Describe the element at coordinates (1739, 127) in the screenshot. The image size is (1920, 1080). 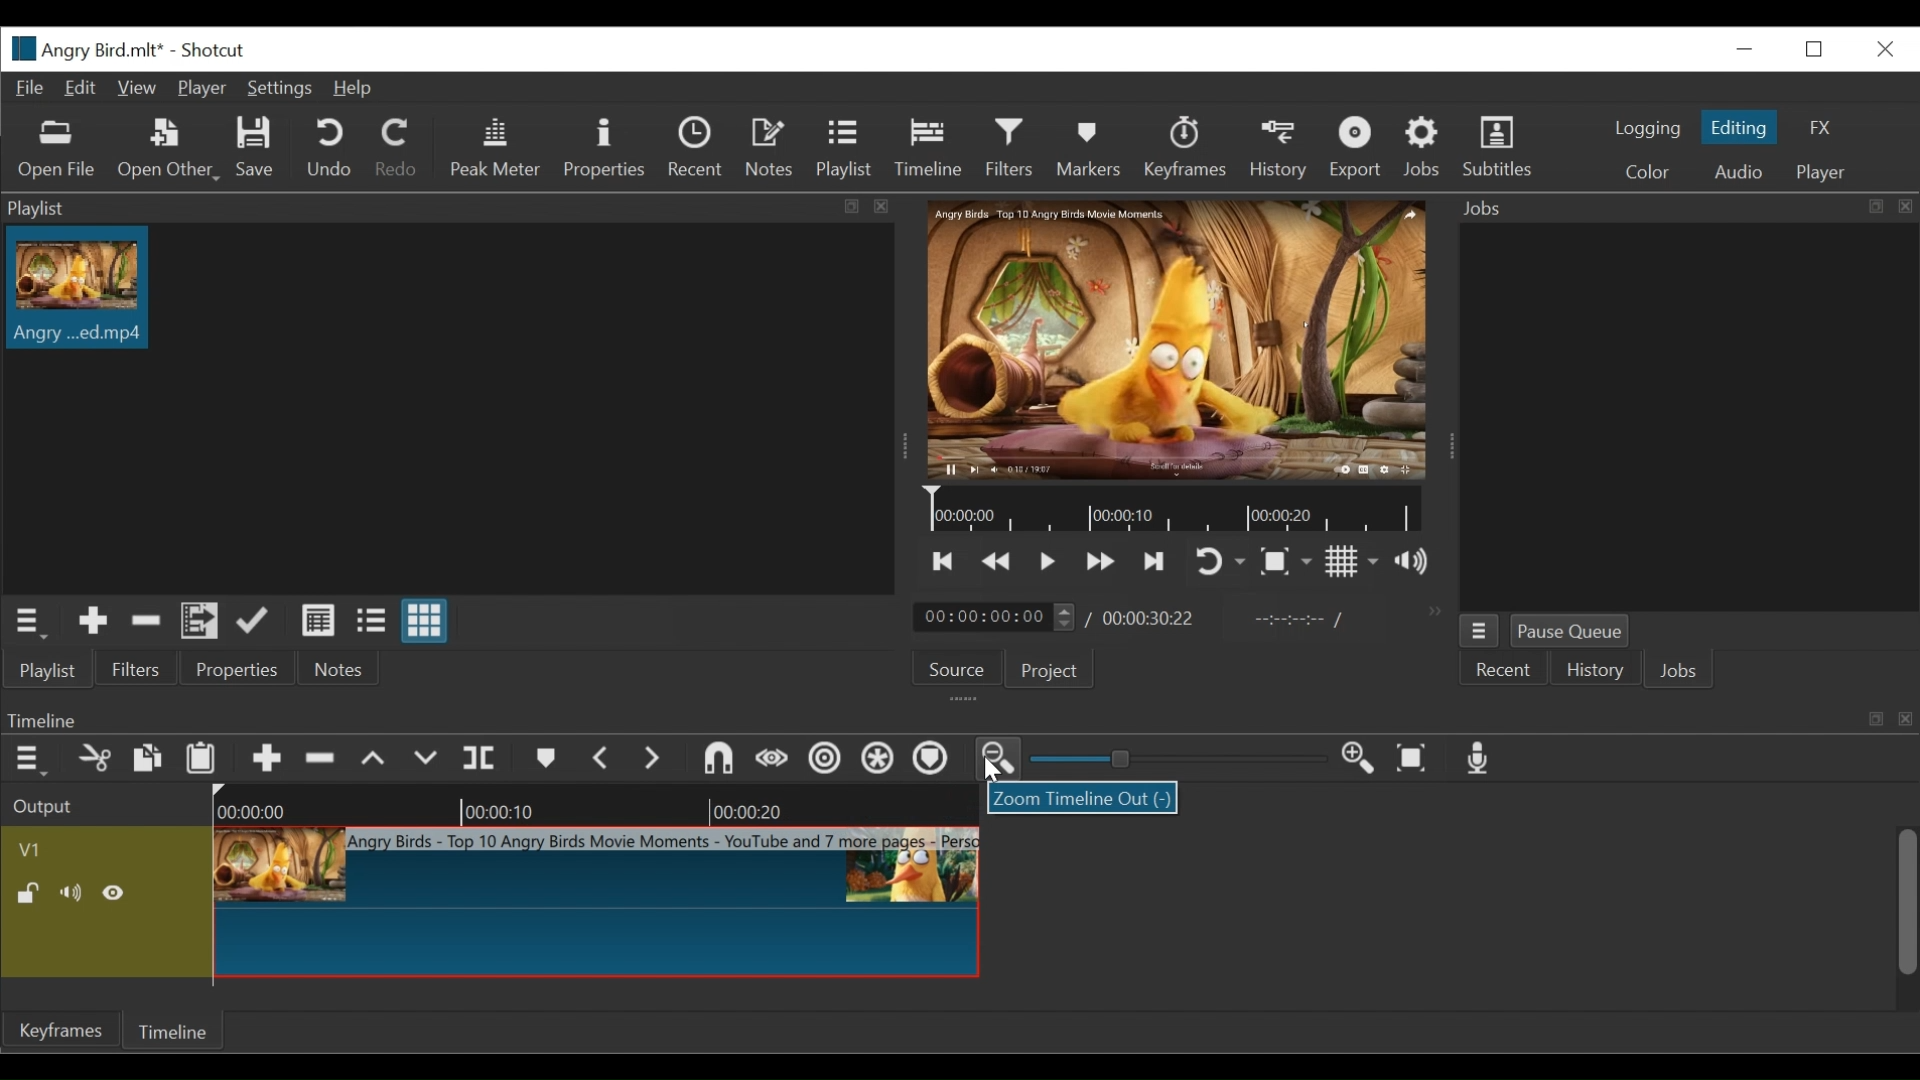
I see `Editing` at that location.